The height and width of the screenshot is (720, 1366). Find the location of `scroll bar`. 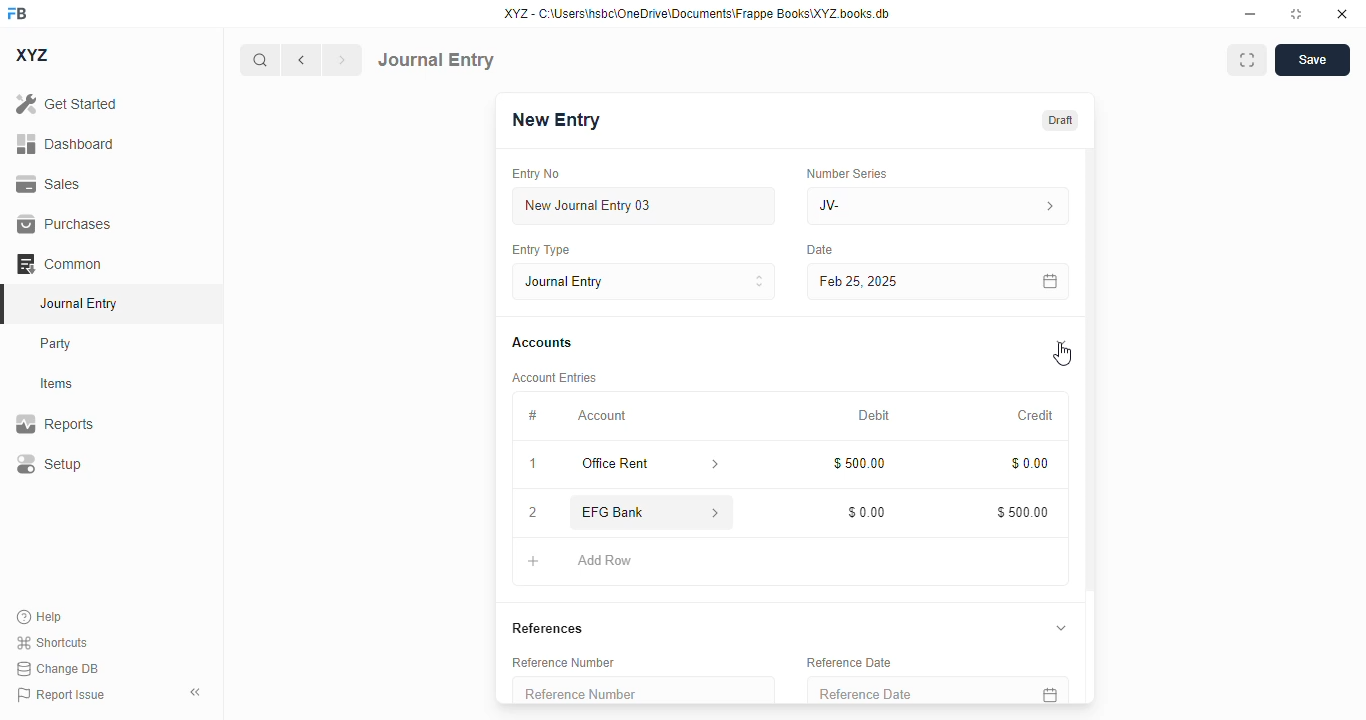

scroll bar is located at coordinates (1091, 424).